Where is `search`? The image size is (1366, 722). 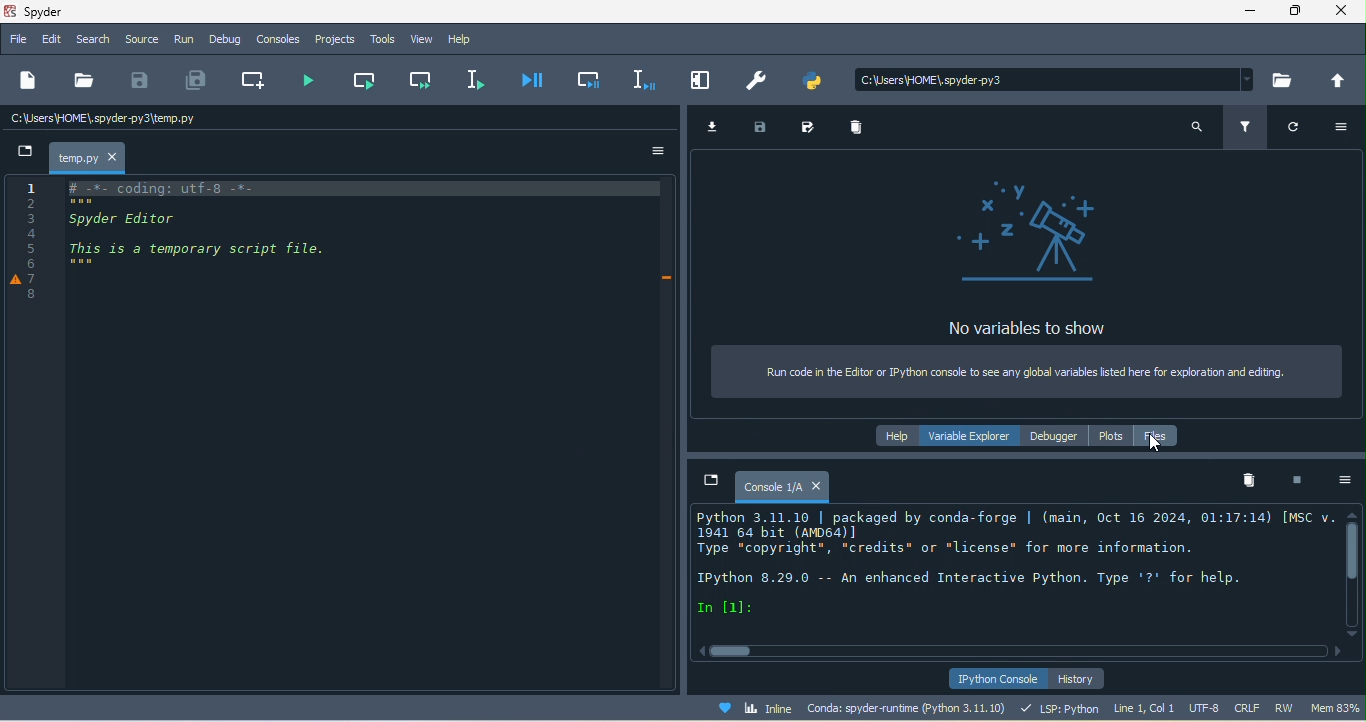 search is located at coordinates (92, 38).